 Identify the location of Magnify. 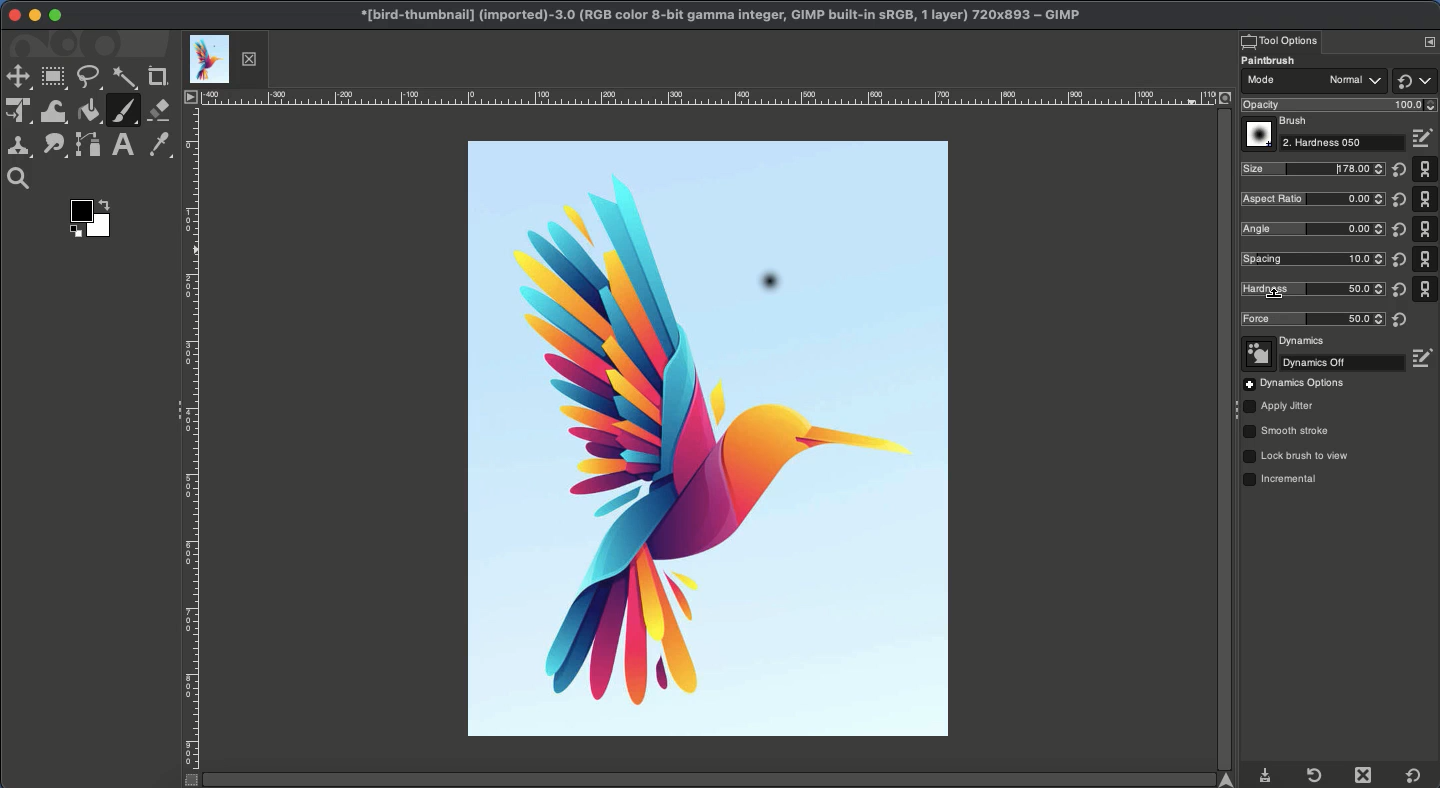
(23, 179).